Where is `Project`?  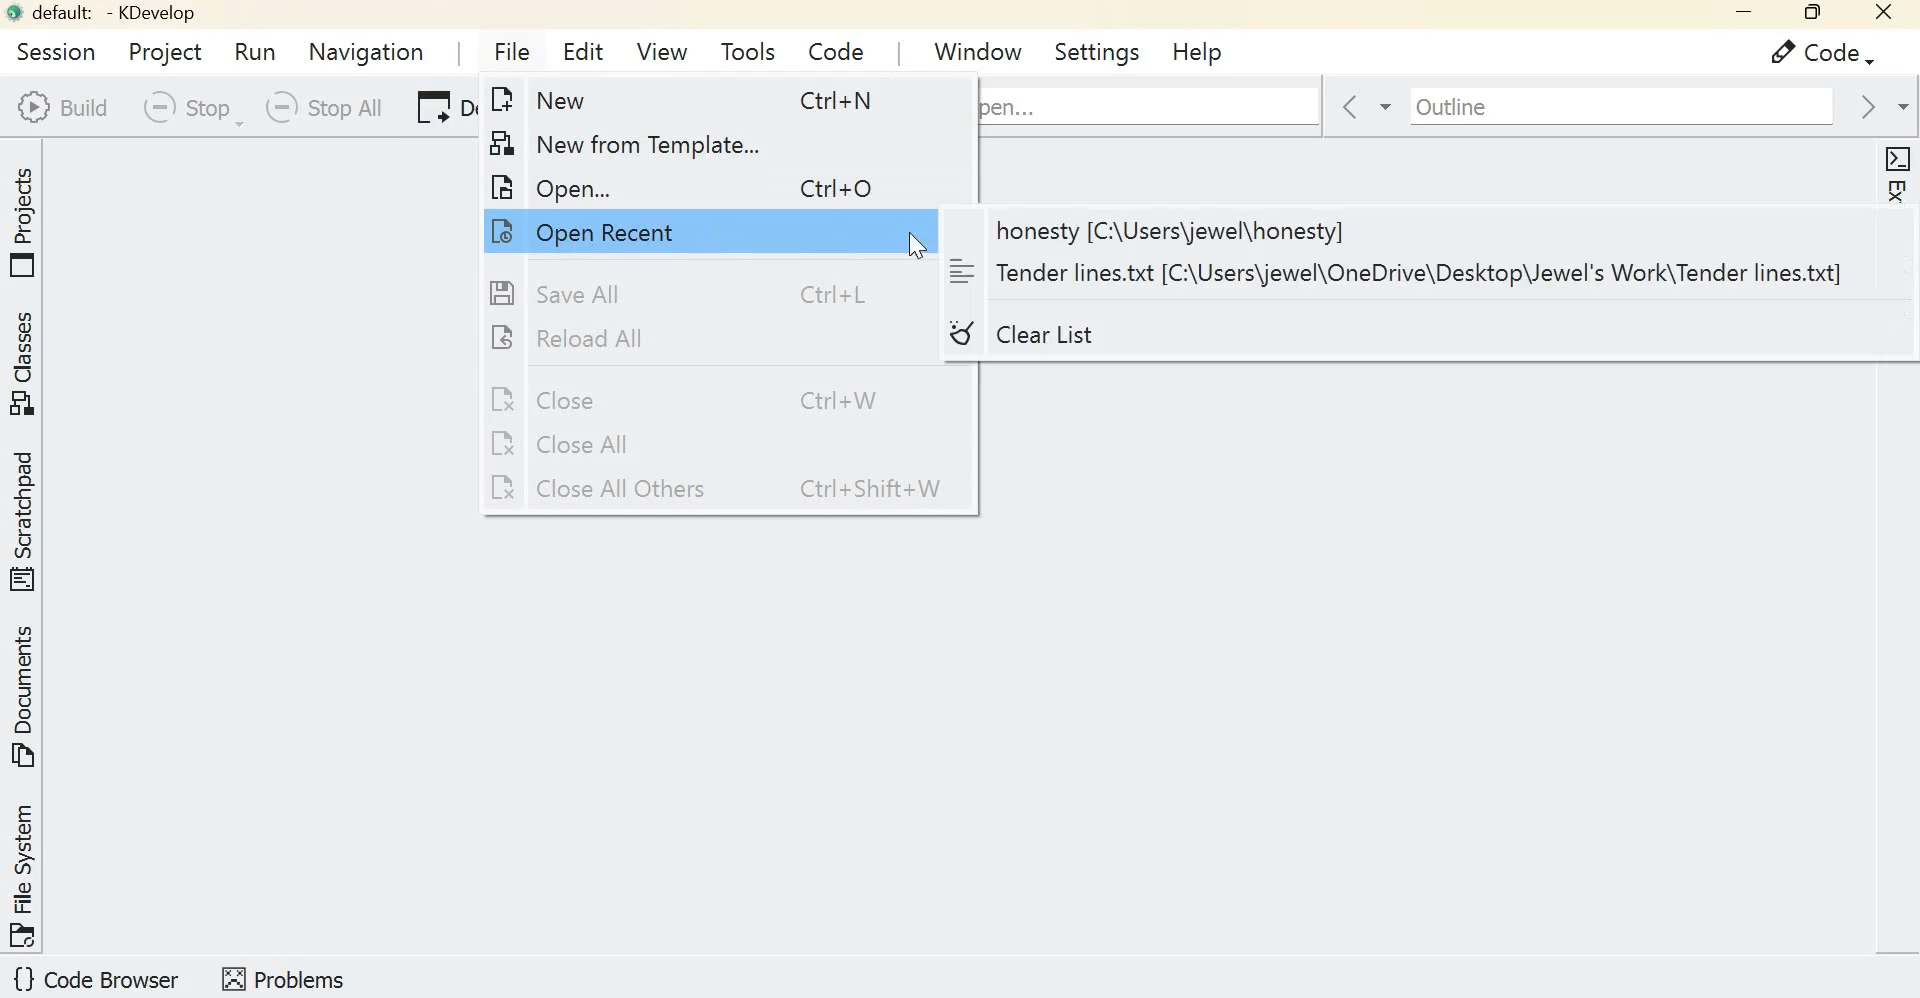 Project is located at coordinates (163, 49).